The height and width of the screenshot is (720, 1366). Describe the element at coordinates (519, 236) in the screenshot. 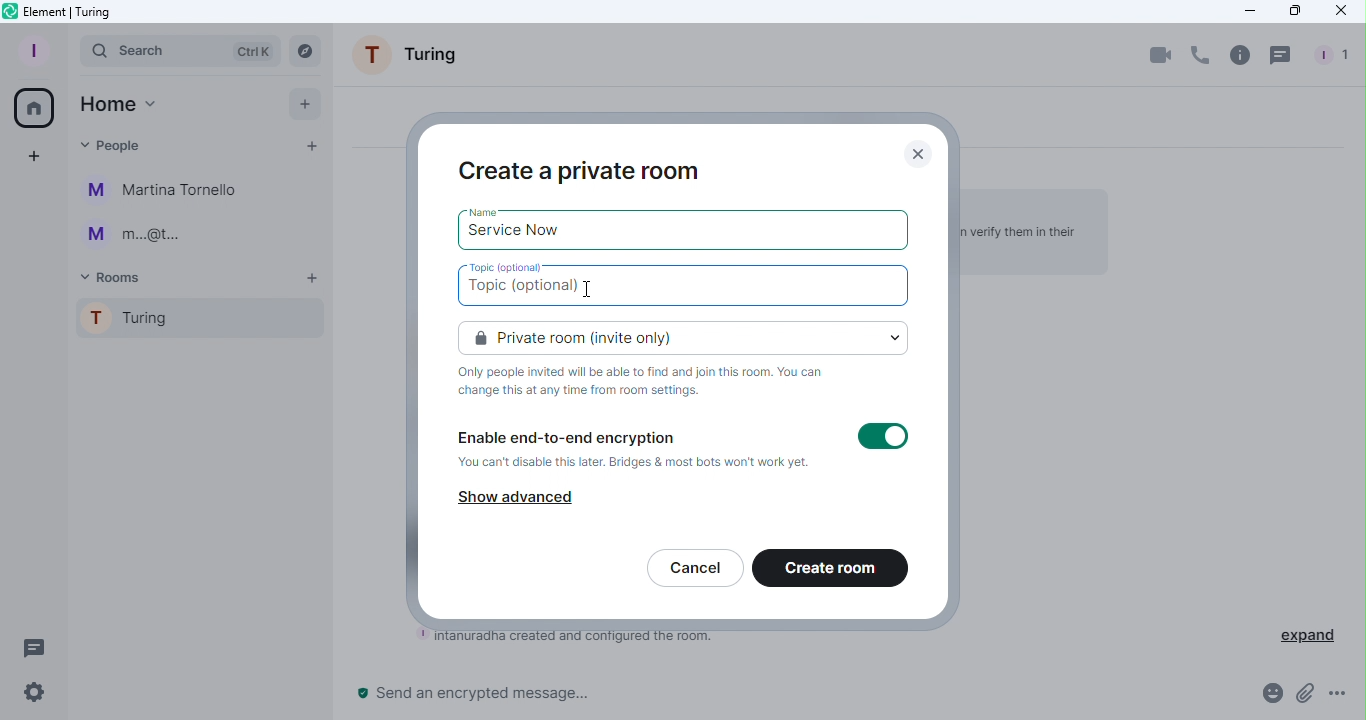

I see `service now` at that location.